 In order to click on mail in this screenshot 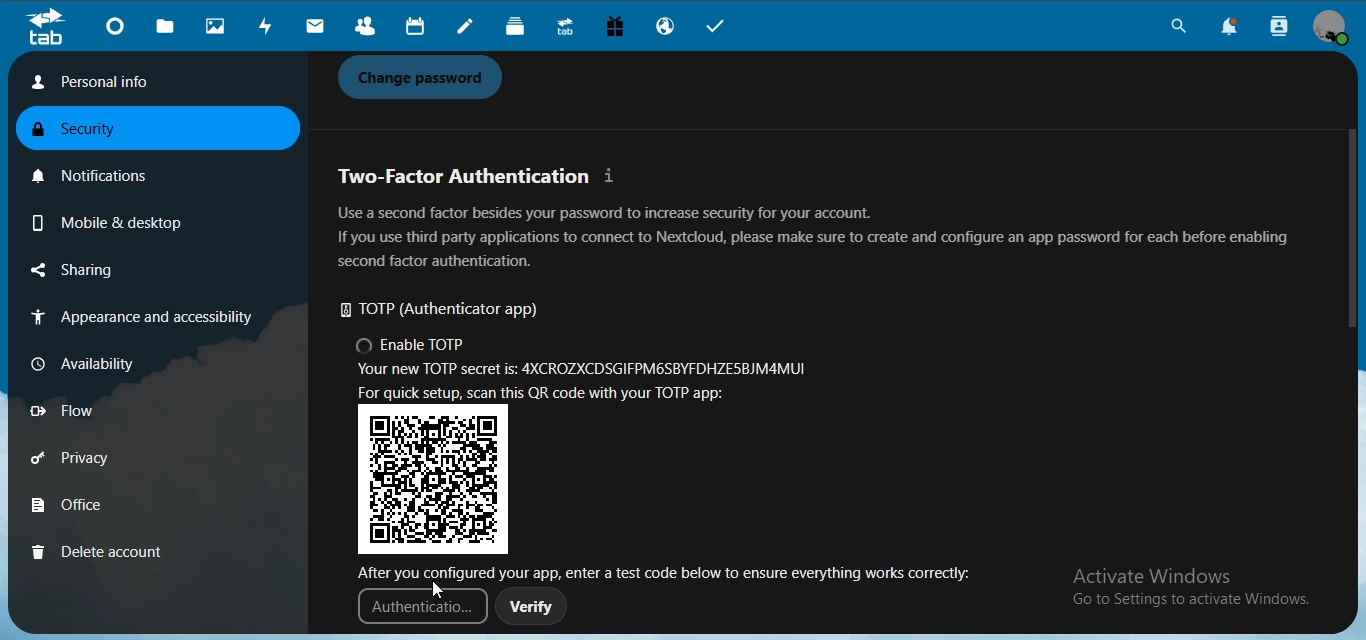, I will do `click(316, 27)`.